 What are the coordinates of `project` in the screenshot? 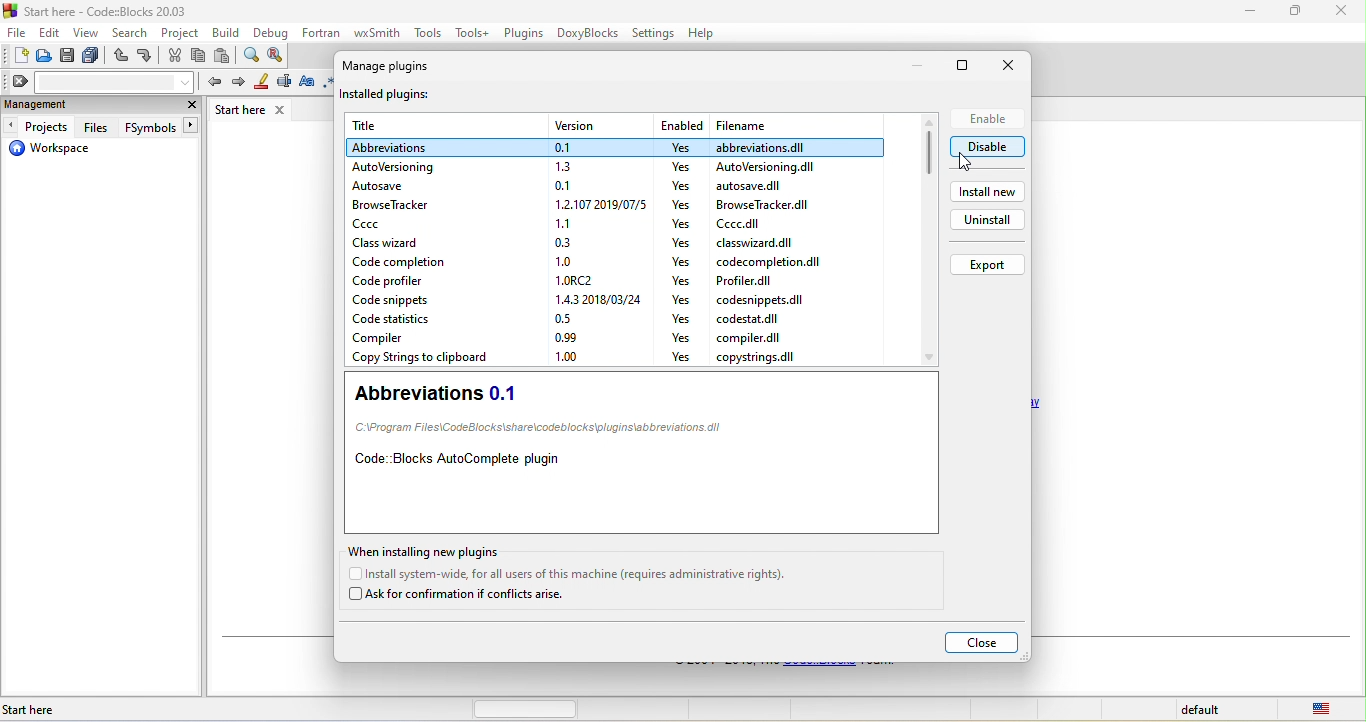 It's located at (175, 31).